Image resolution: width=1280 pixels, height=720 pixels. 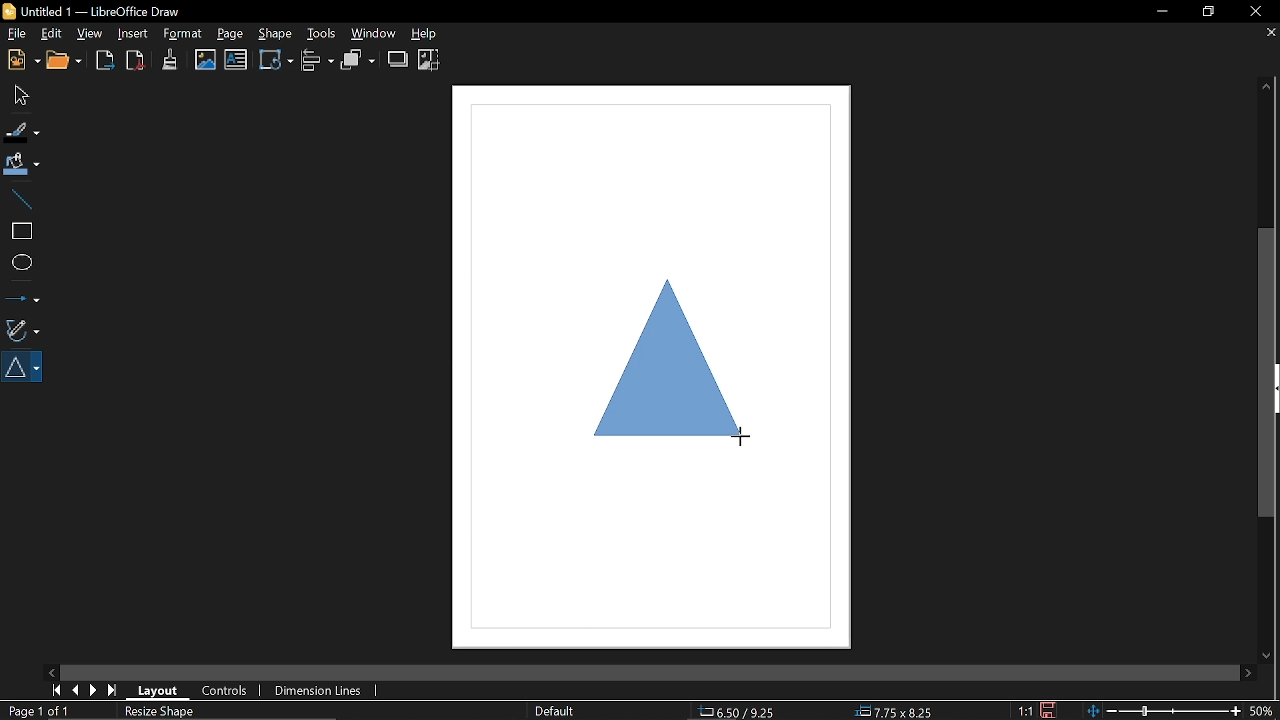 What do you see at coordinates (170, 59) in the screenshot?
I see `Clone` at bounding box center [170, 59].